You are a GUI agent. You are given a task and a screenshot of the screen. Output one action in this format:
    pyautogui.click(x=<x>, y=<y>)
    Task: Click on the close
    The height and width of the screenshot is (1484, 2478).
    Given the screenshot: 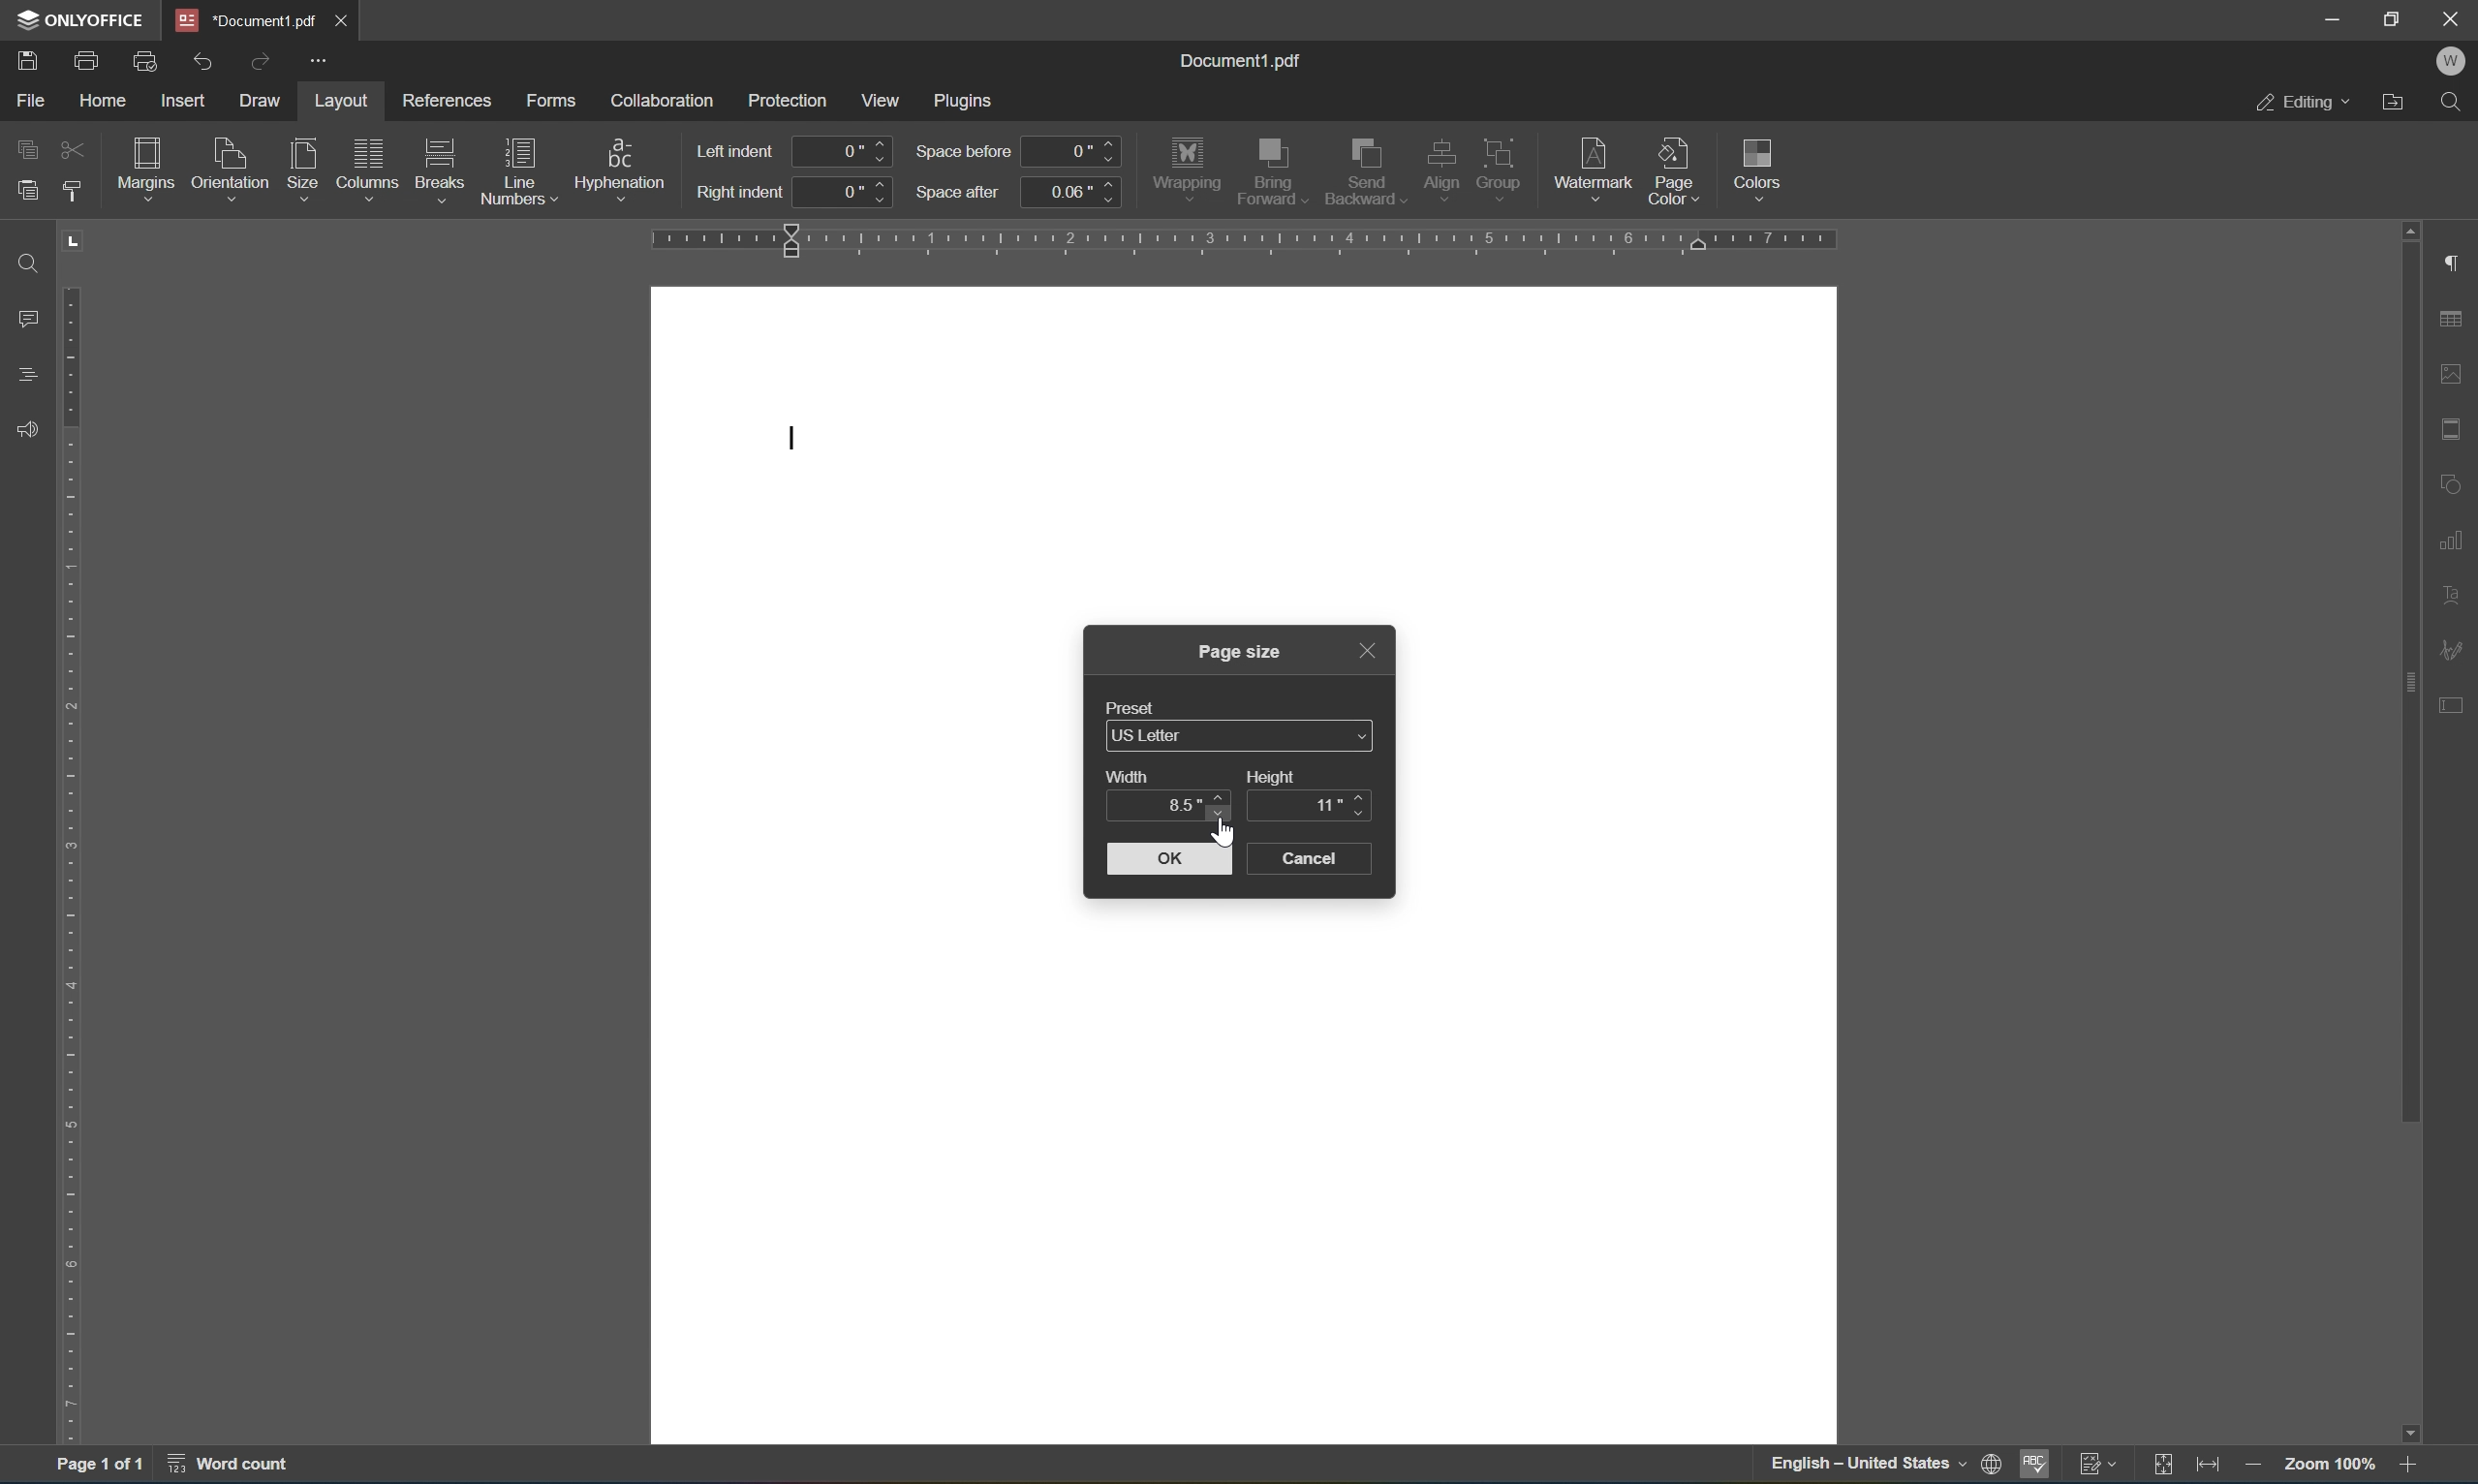 What is the action you would take?
    pyautogui.click(x=349, y=17)
    